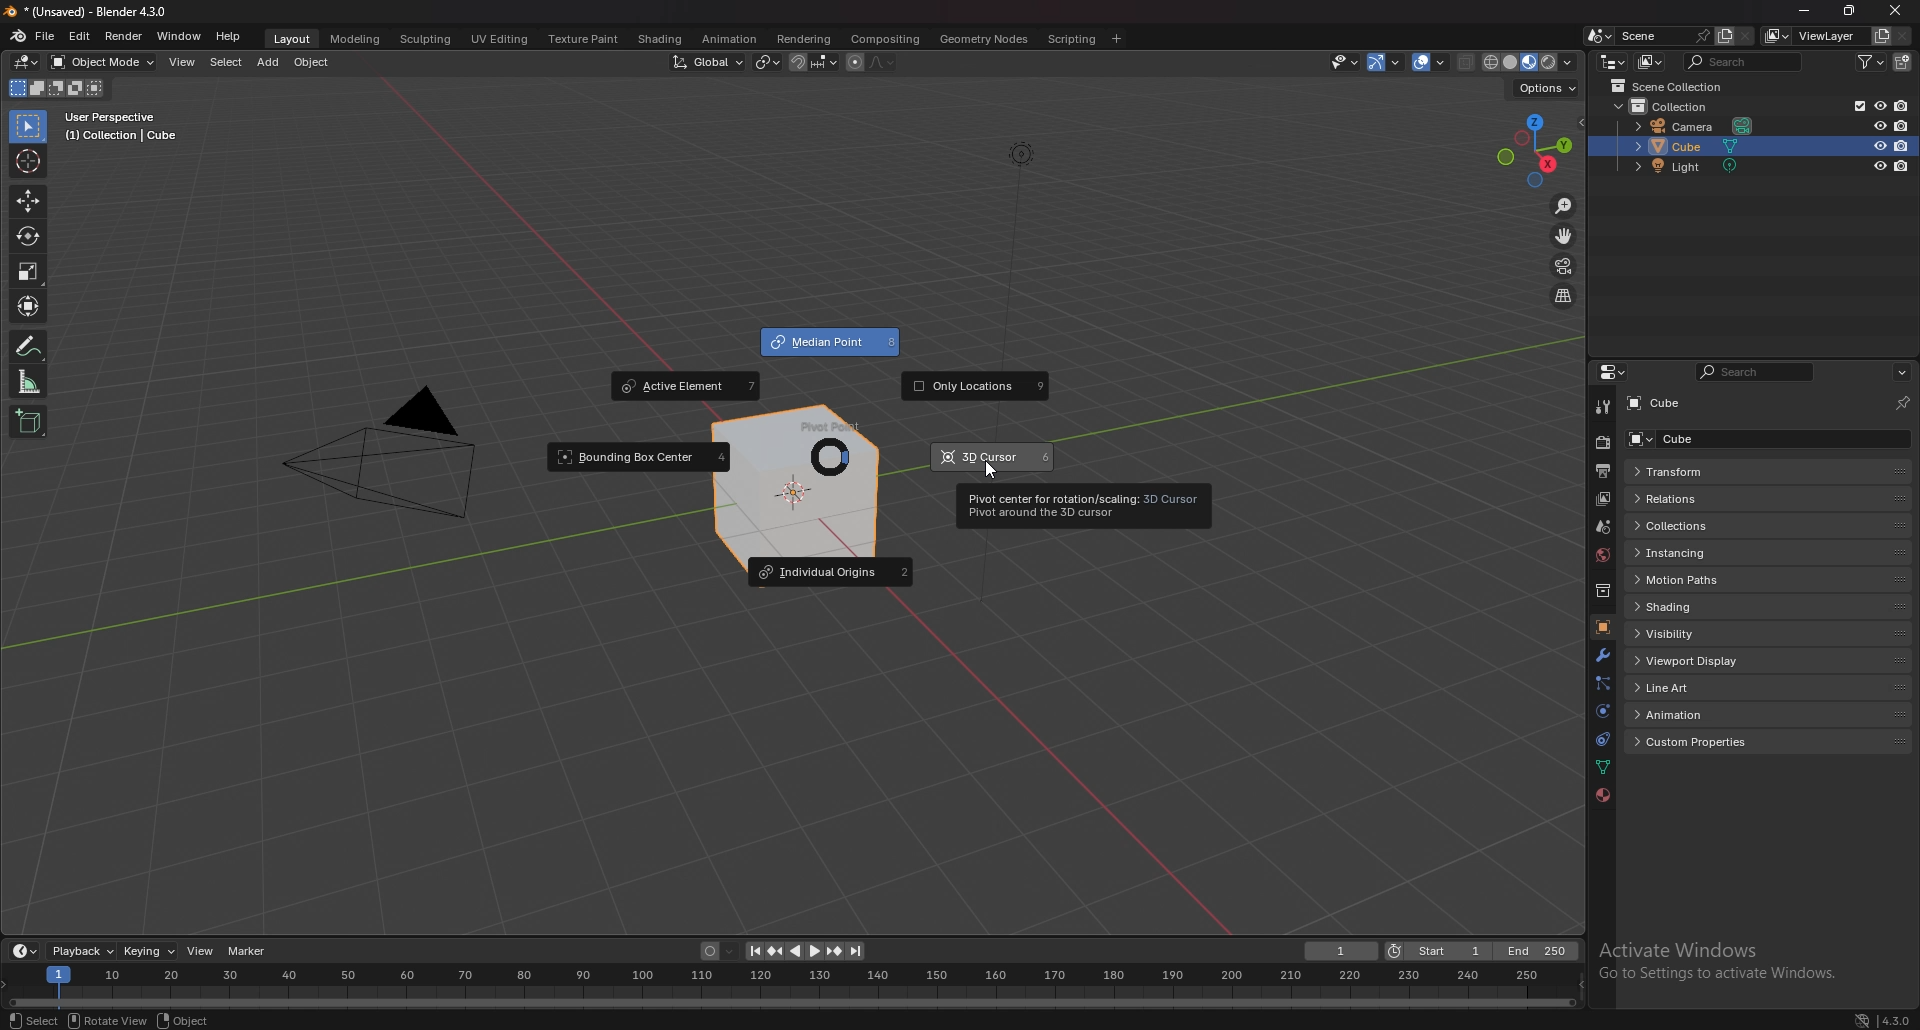 The width and height of the screenshot is (1920, 1030). What do you see at coordinates (1565, 265) in the screenshot?
I see `camera view` at bounding box center [1565, 265].